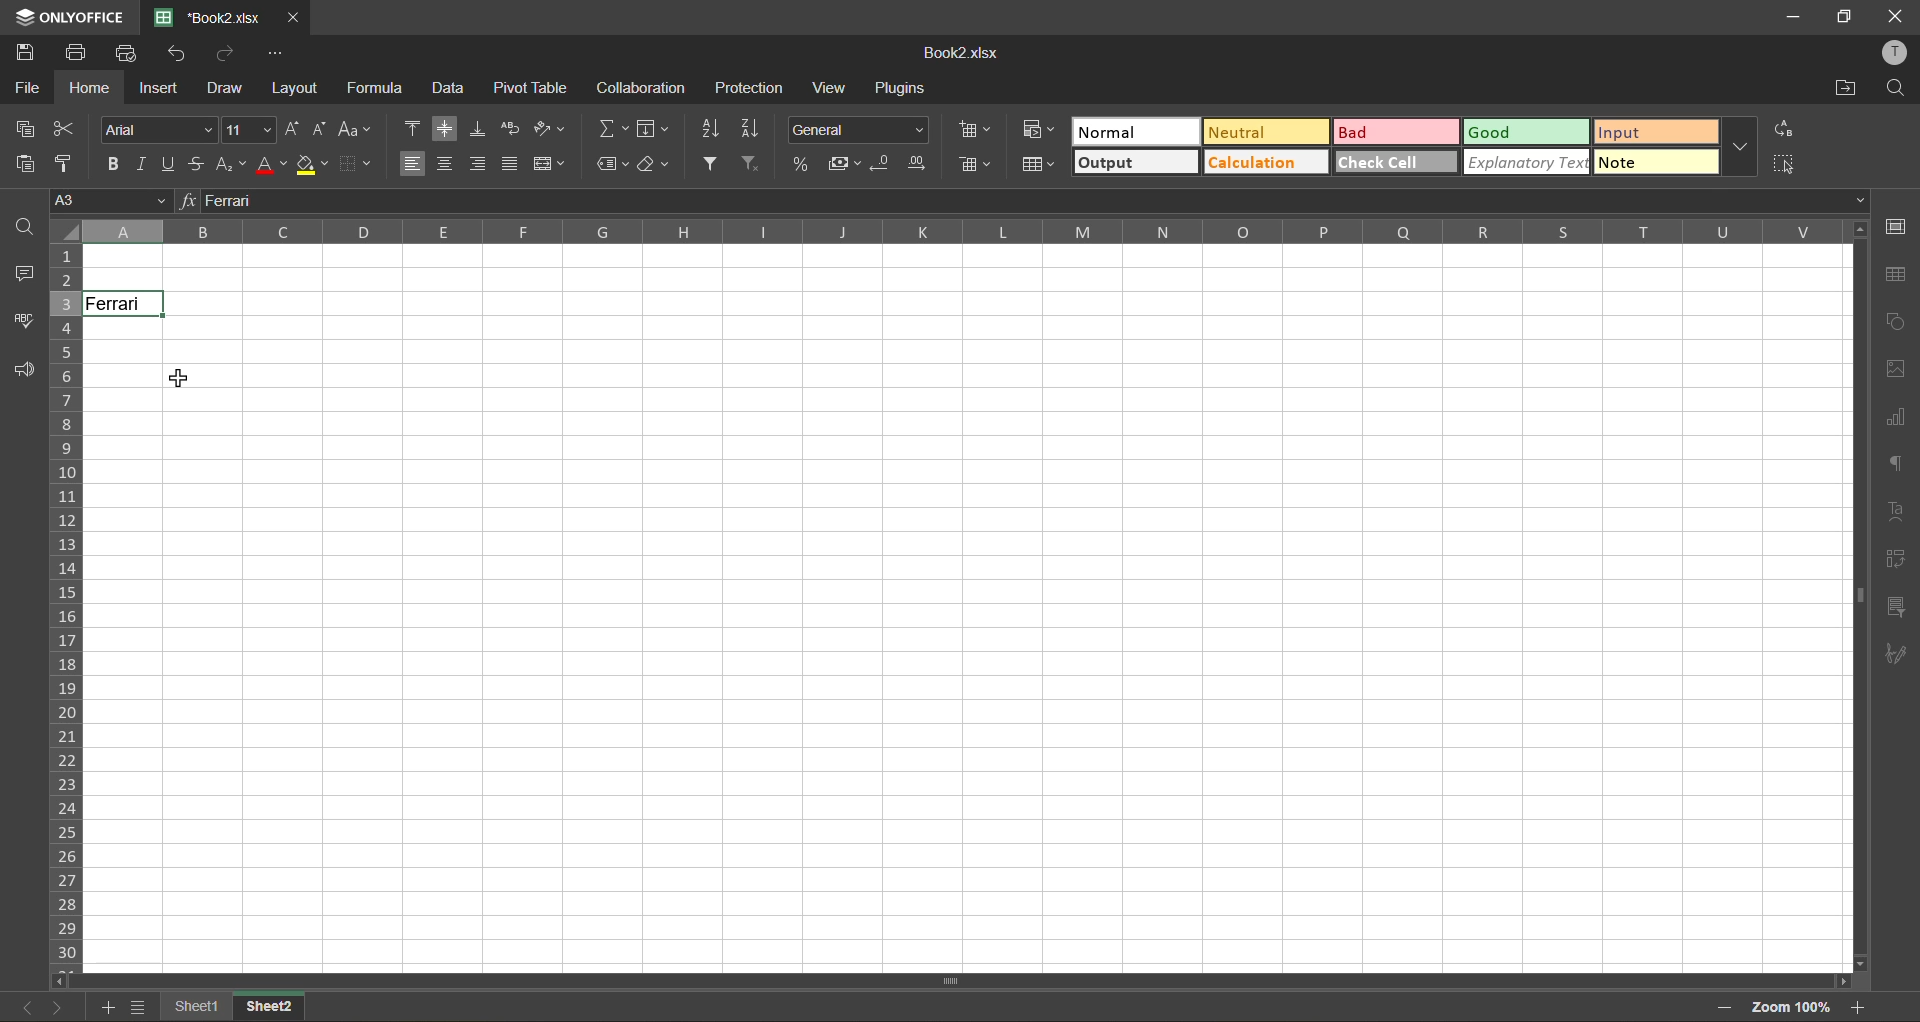  Describe the element at coordinates (613, 166) in the screenshot. I see `named ranges` at that location.